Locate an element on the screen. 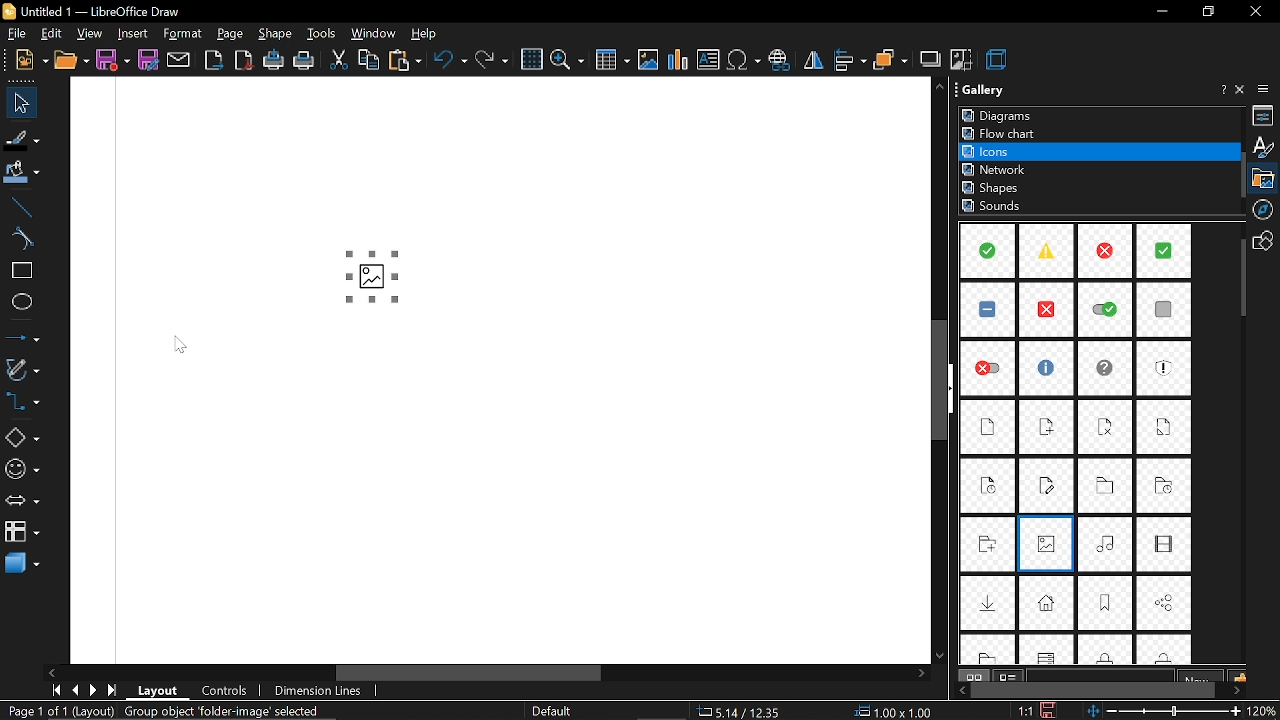 This screenshot has height=720, width=1280. save as is located at coordinates (150, 60).